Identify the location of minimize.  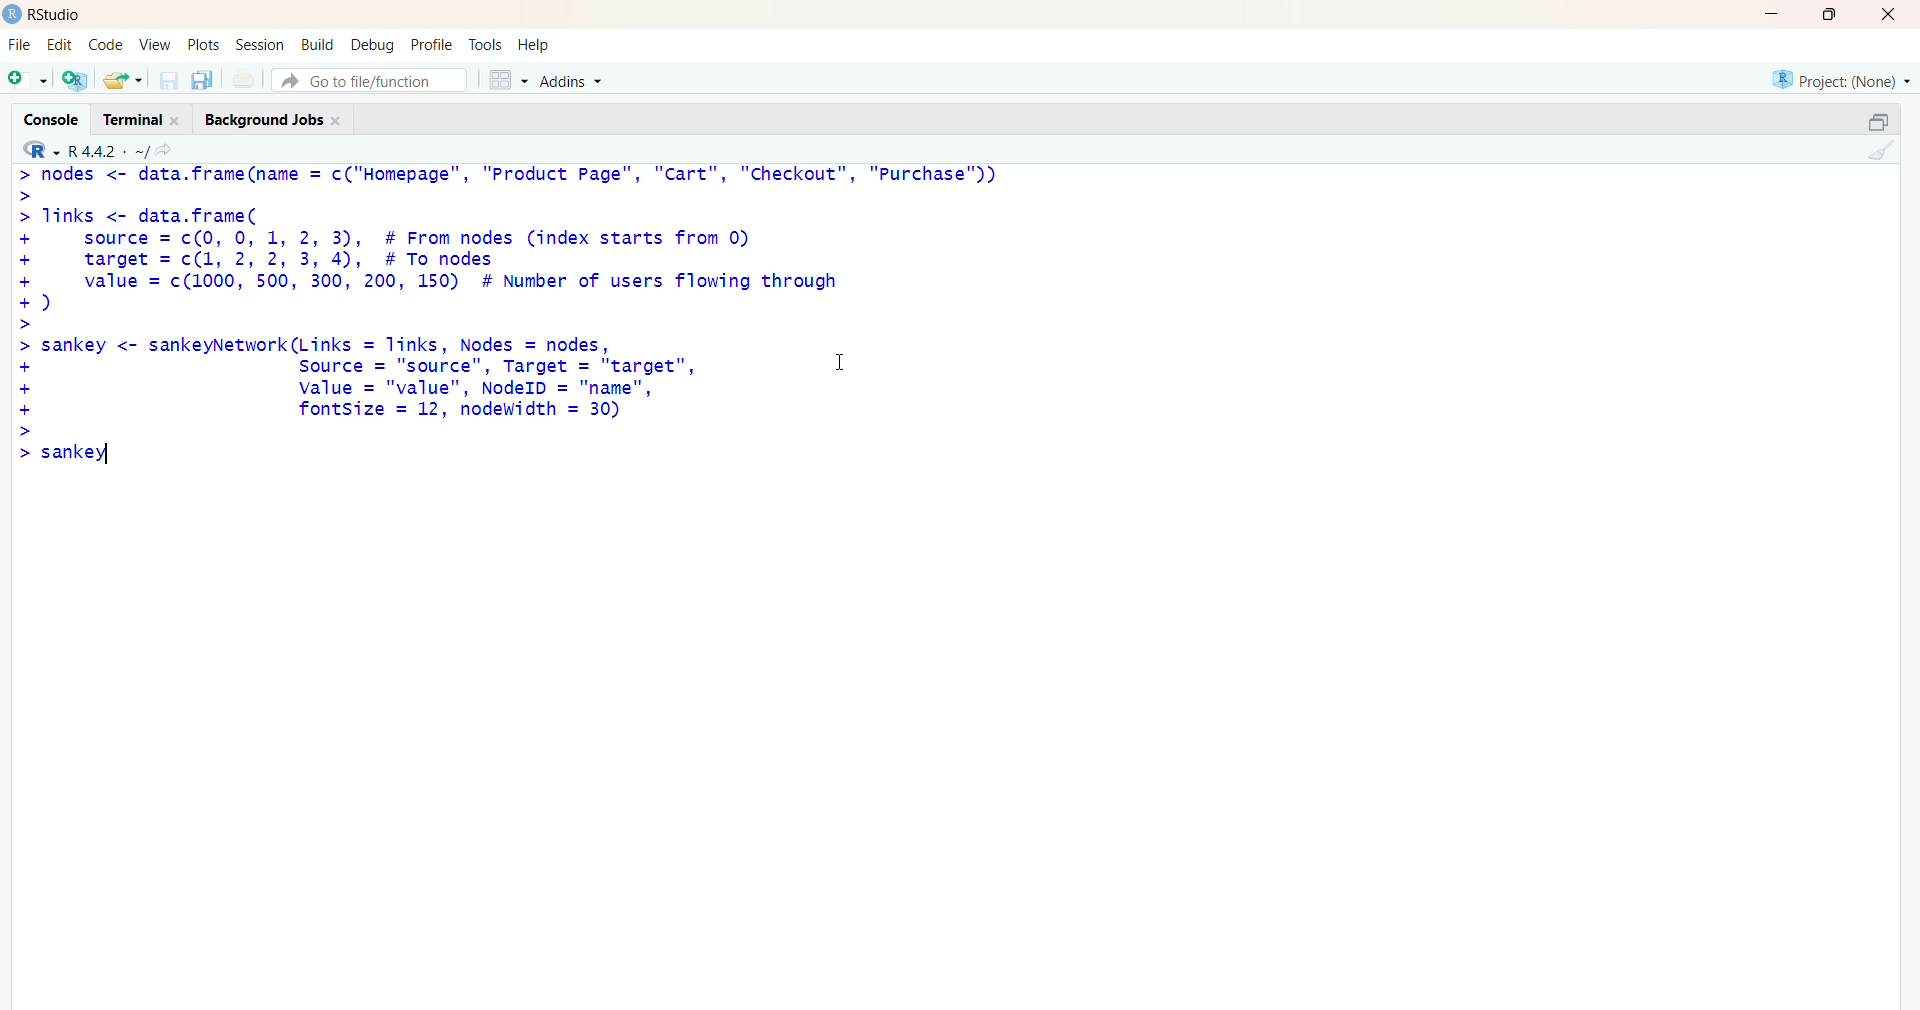
(1768, 15).